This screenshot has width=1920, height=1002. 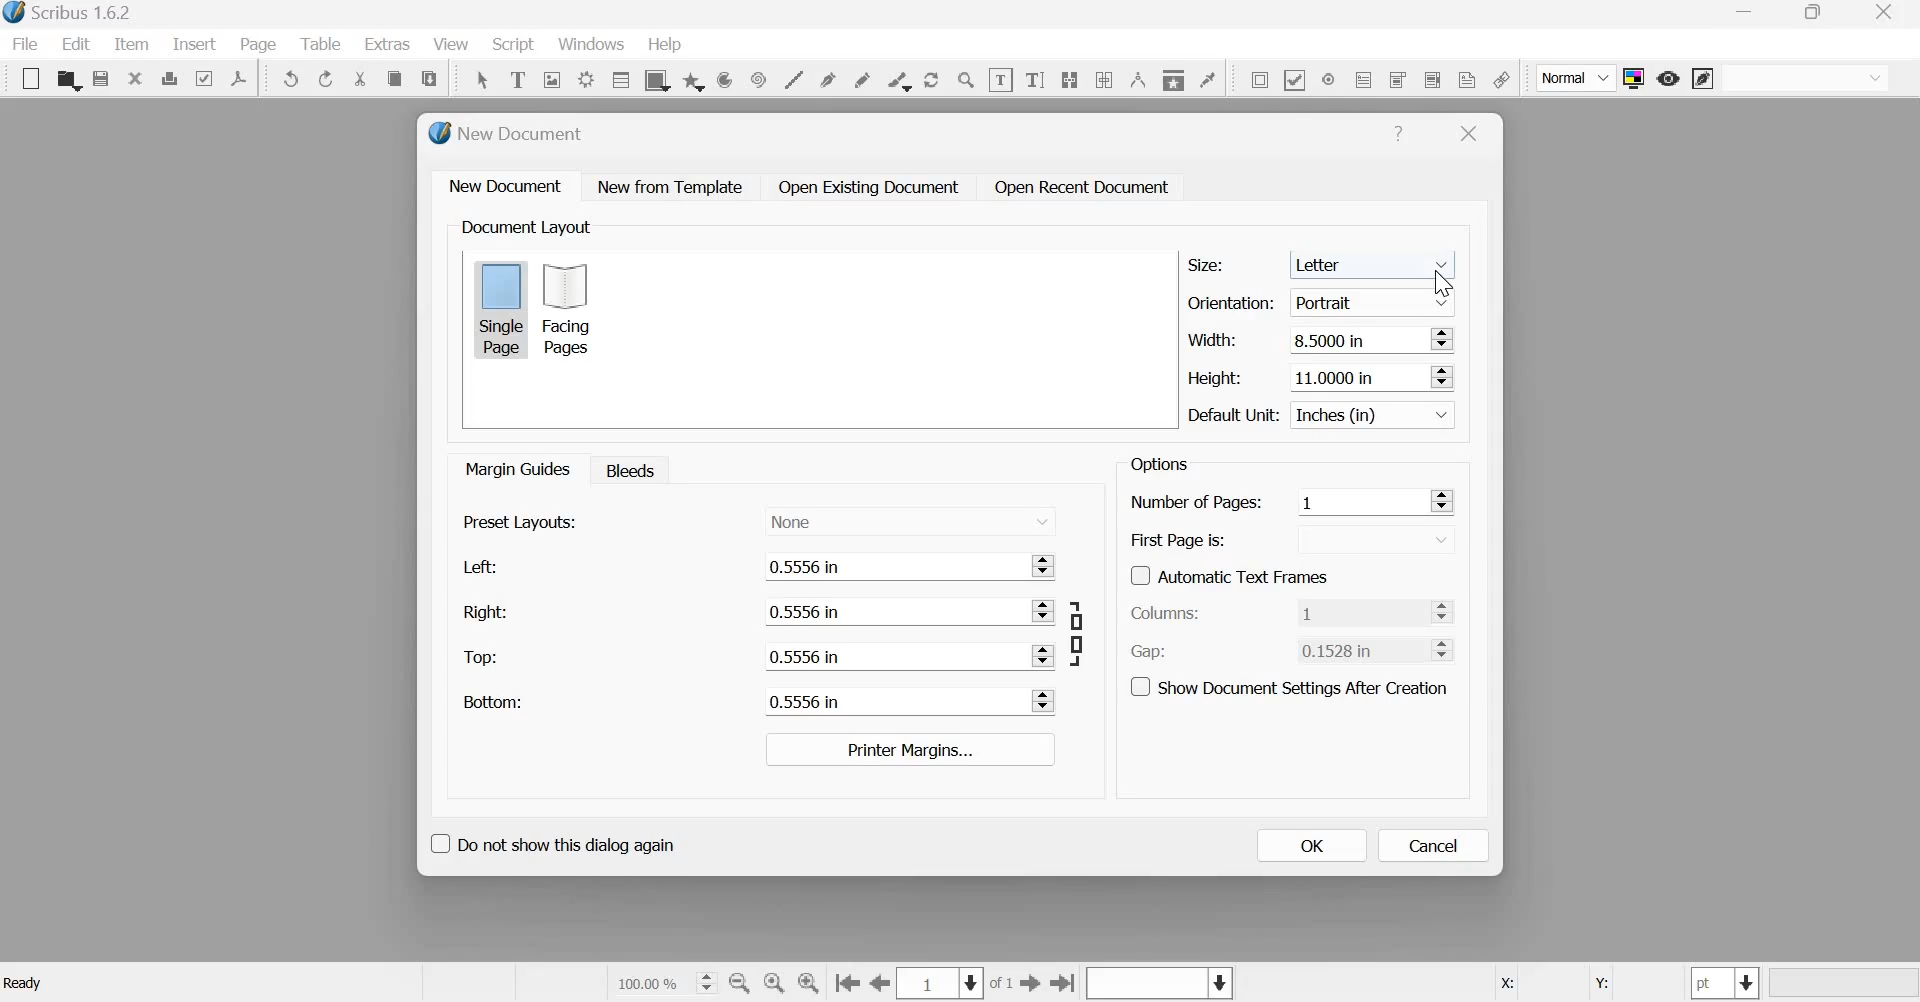 I want to click on zoom in by the stepping value in Tools preferences, so click(x=810, y=983).